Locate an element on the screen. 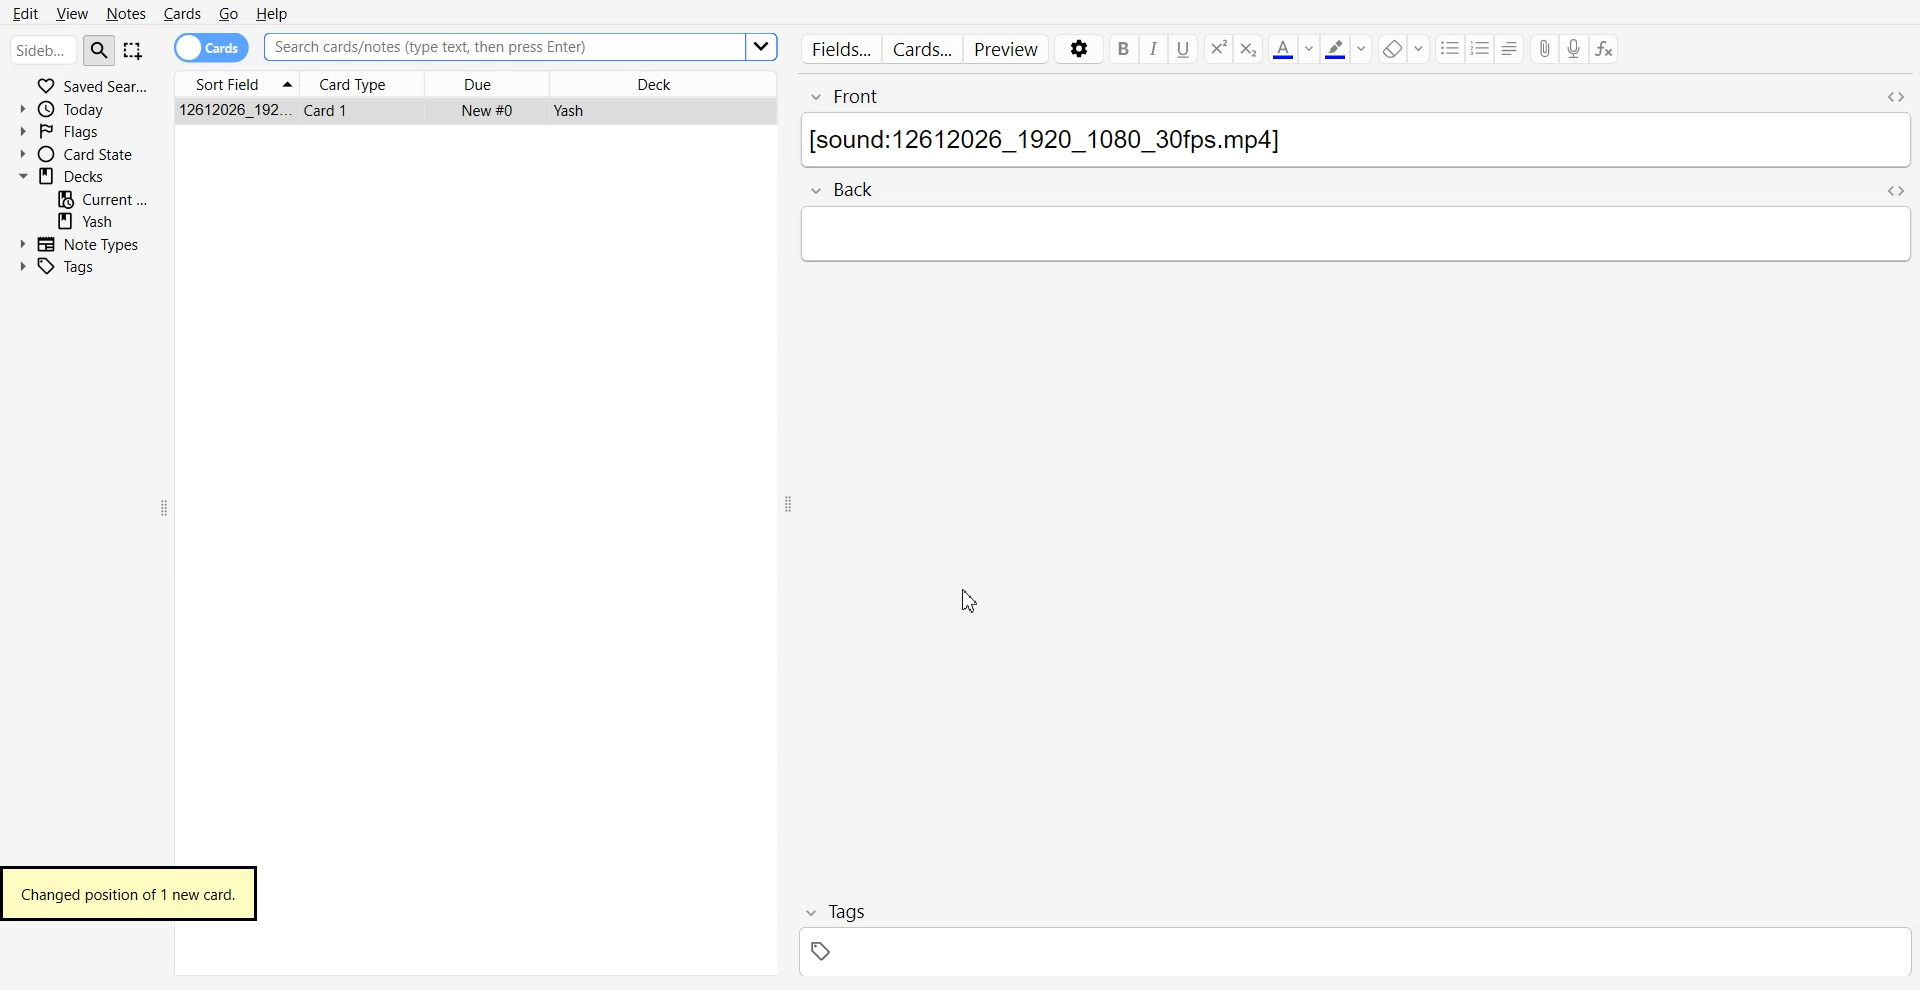 The image size is (1920, 990). Allignment is located at coordinates (1511, 48).